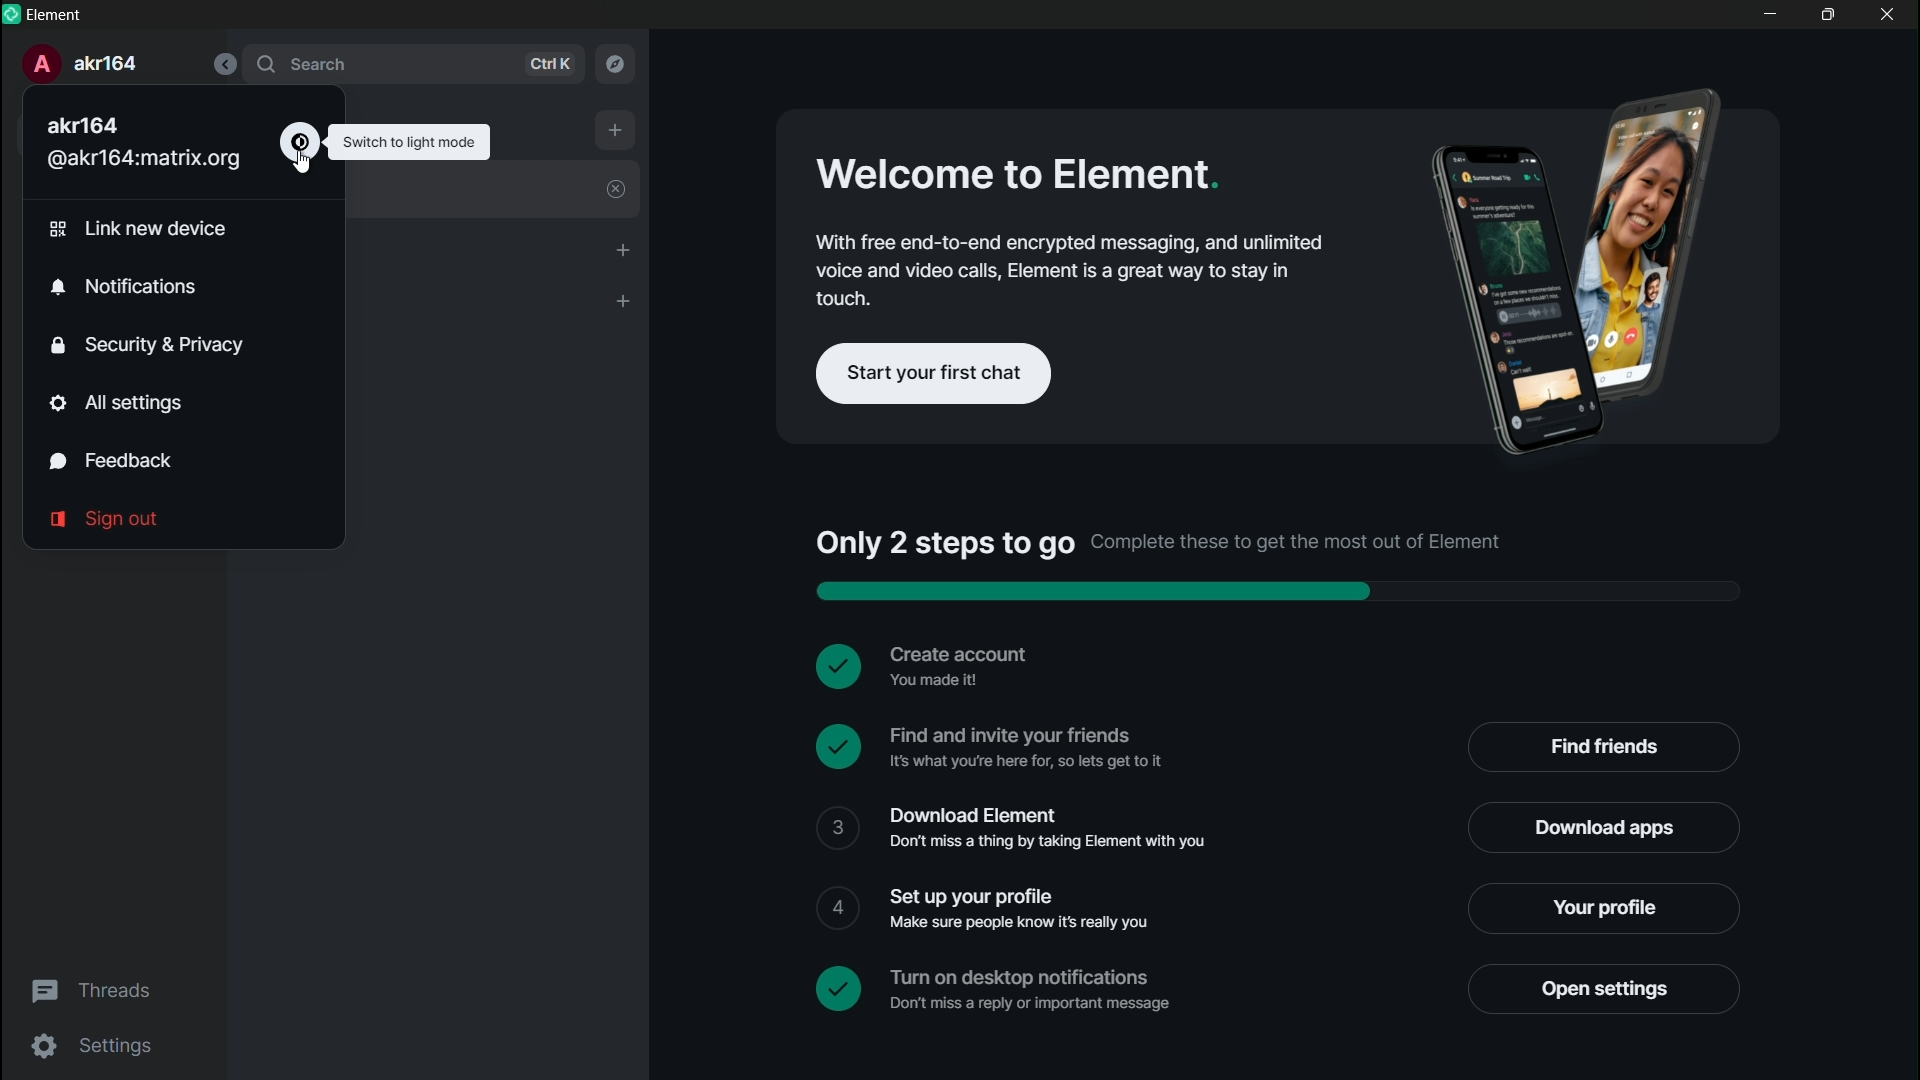 Image resolution: width=1920 pixels, height=1080 pixels. Describe the element at coordinates (85, 126) in the screenshot. I see `Akr164` at that location.